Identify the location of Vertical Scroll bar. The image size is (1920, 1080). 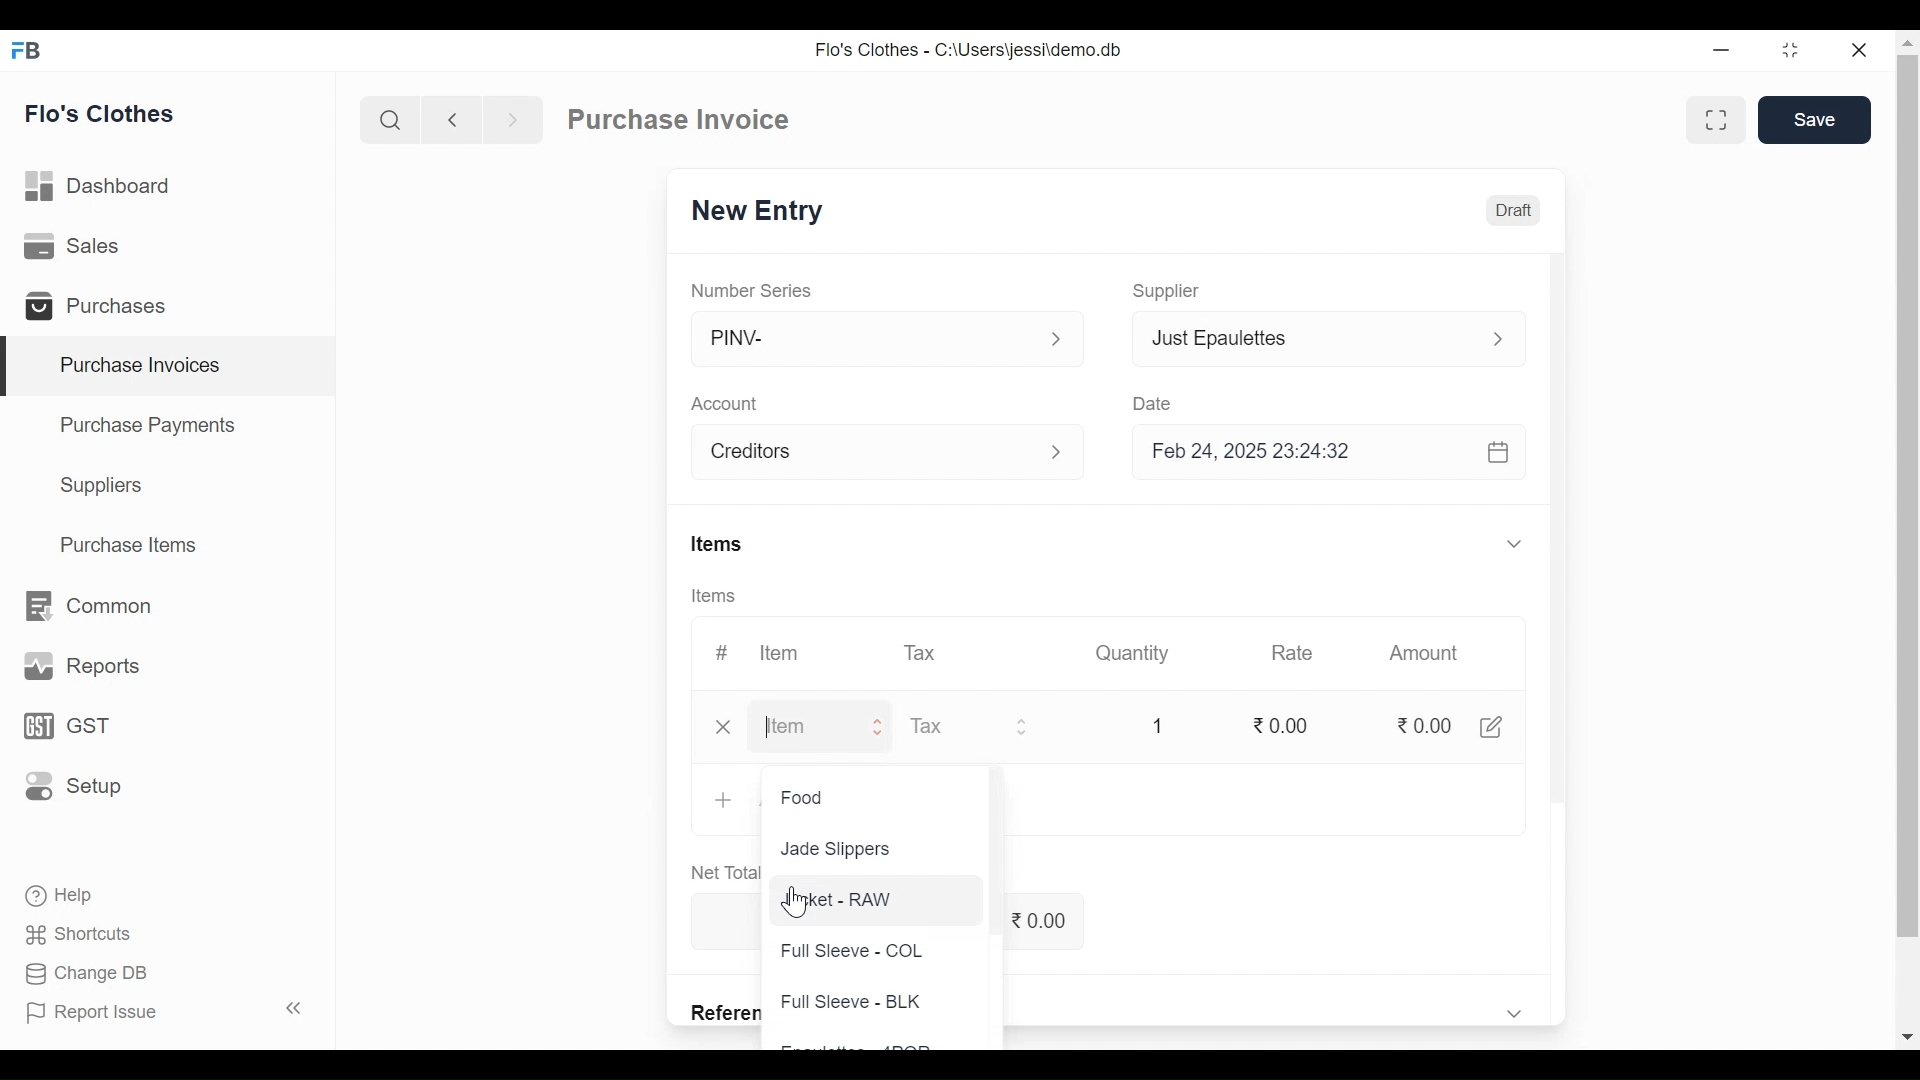
(1563, 548).